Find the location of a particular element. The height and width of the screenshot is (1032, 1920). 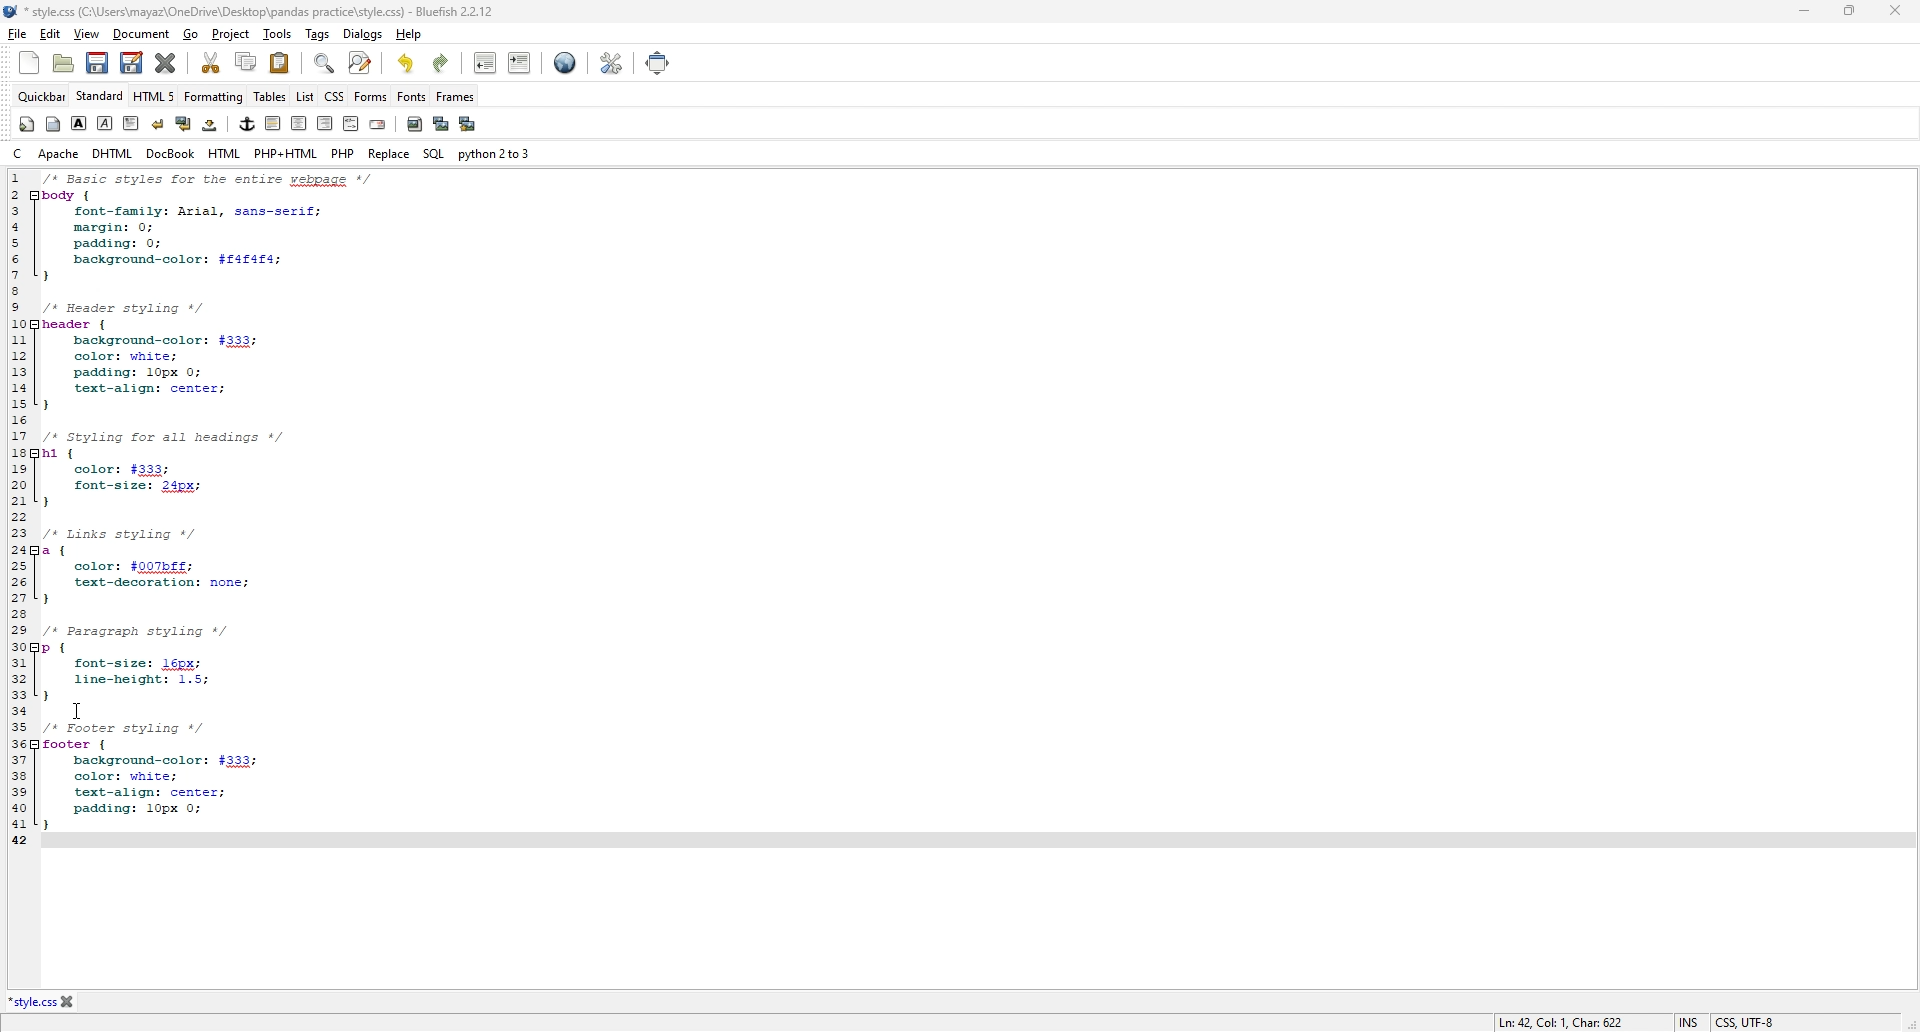

undo is located at coordinates (403, 64).